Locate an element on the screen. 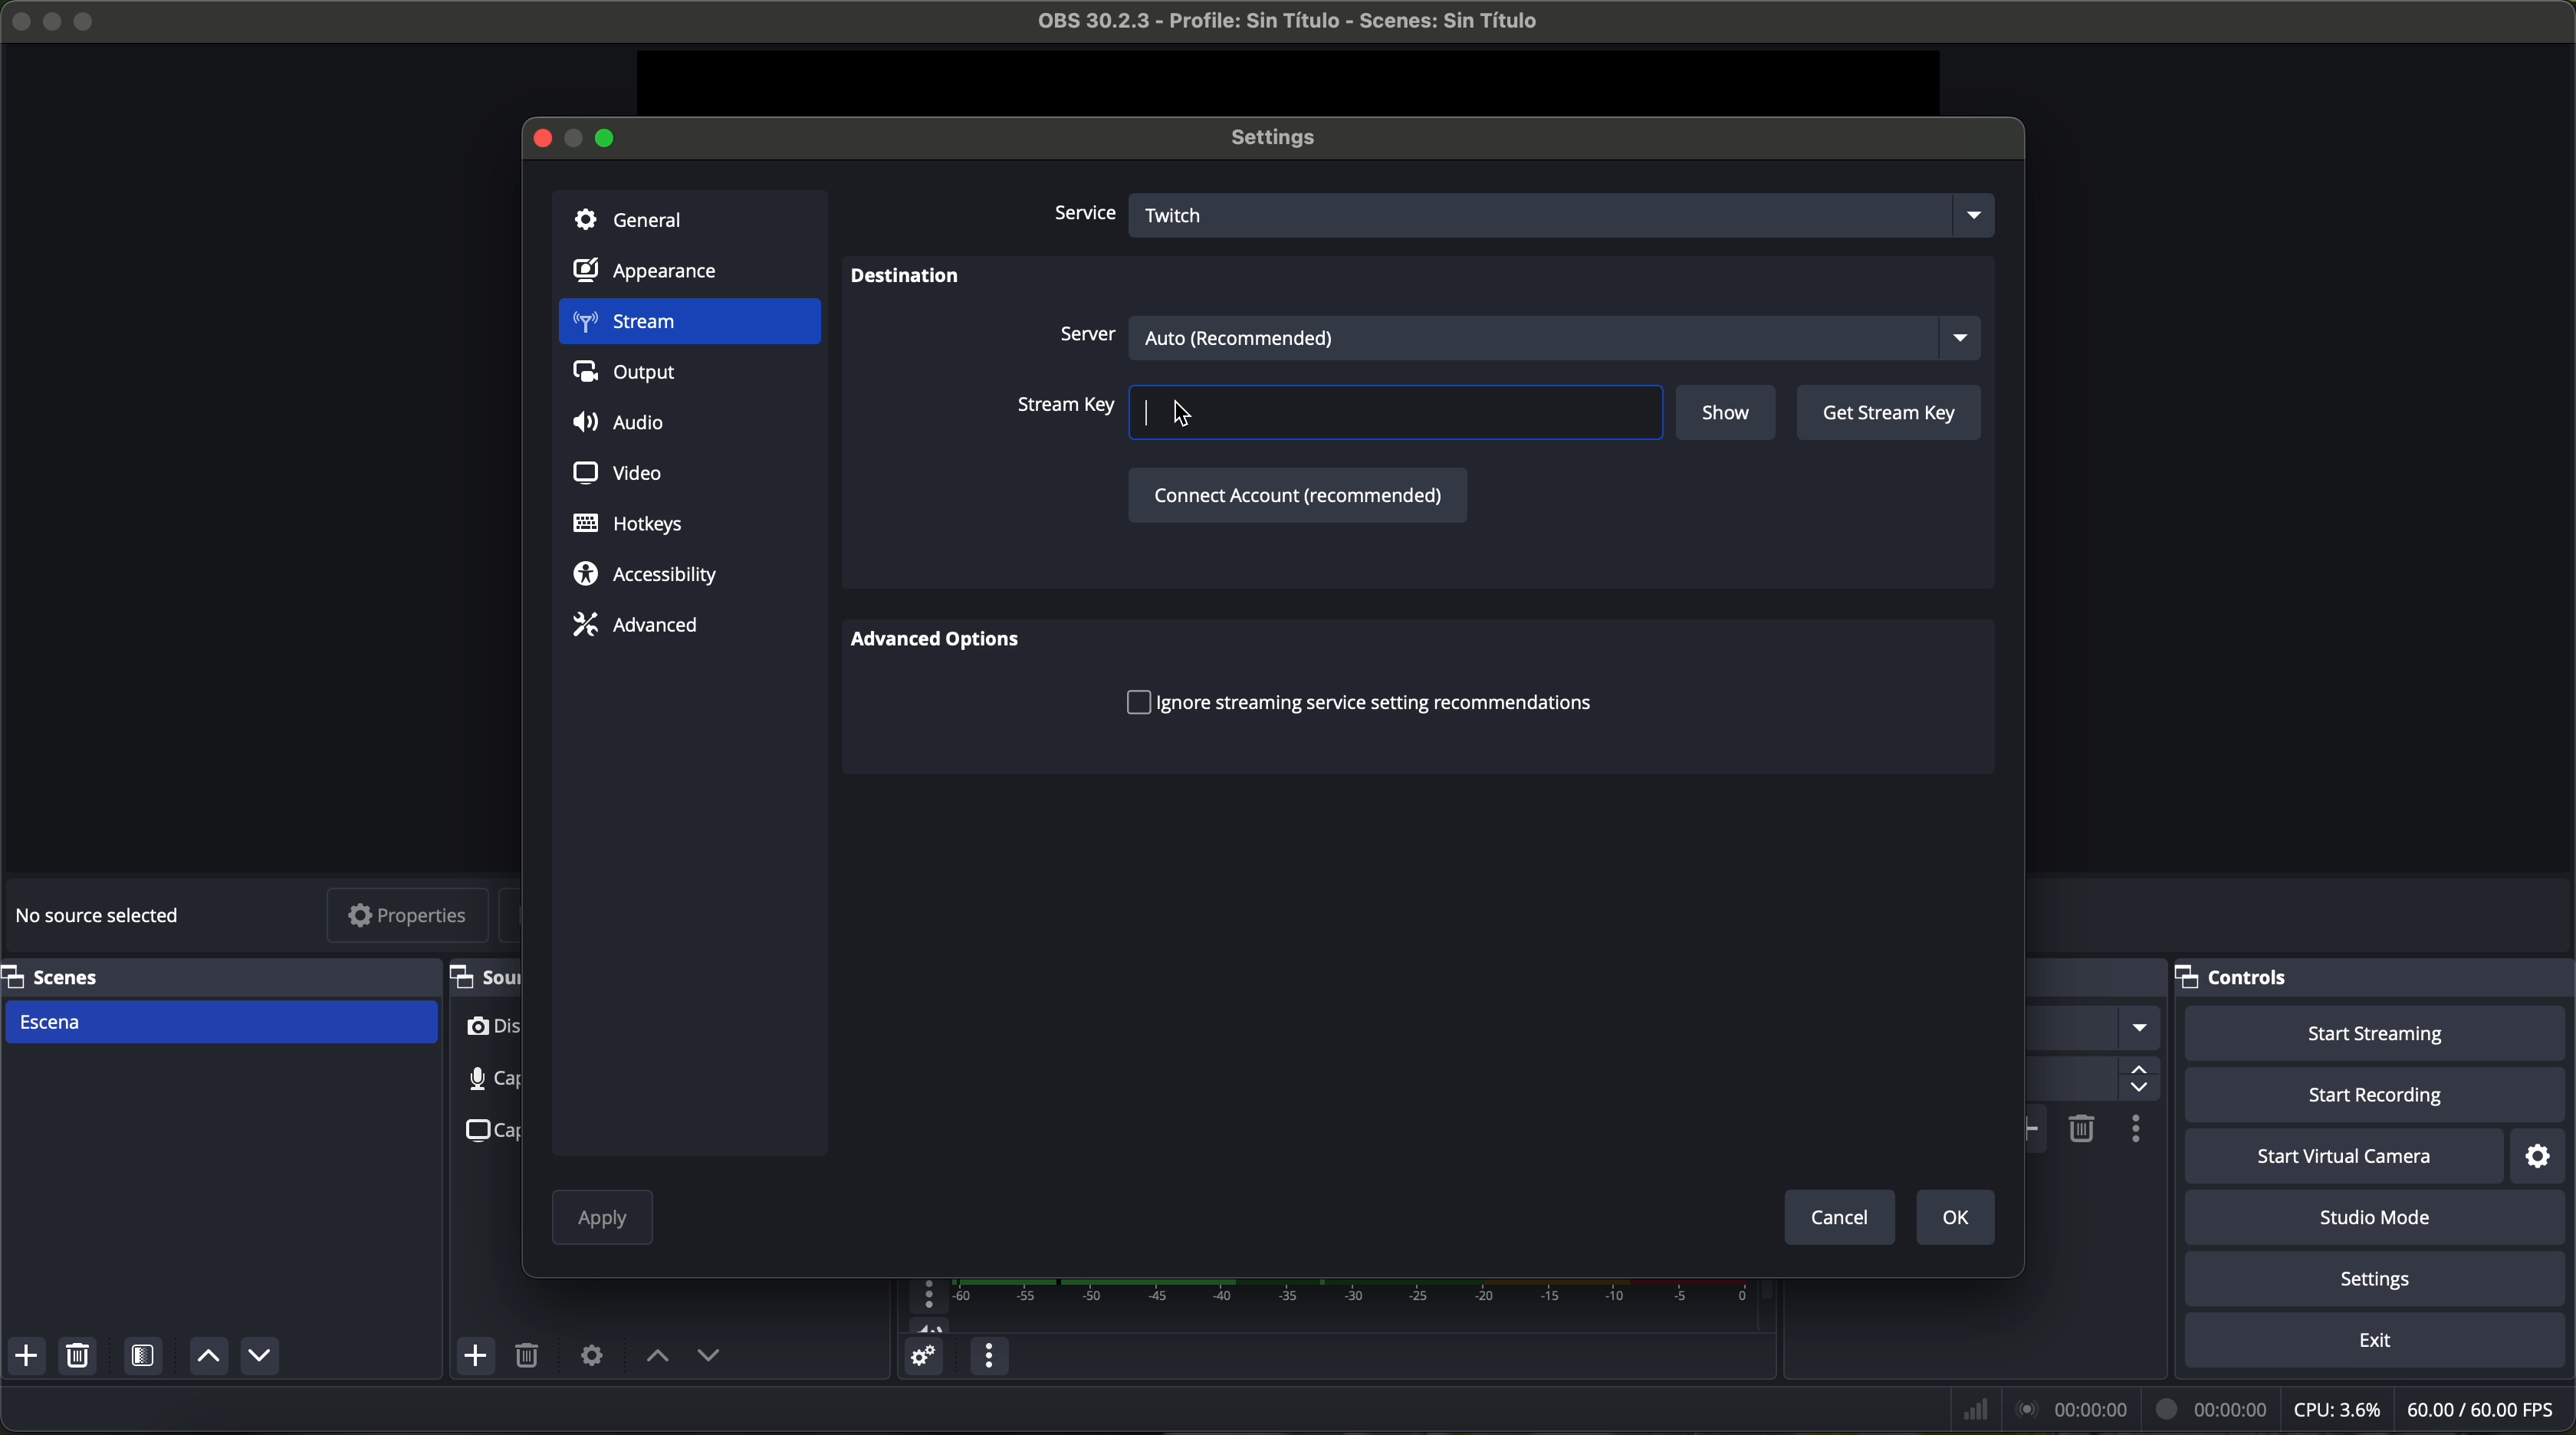  server options is located at coordinates (1515, 334).